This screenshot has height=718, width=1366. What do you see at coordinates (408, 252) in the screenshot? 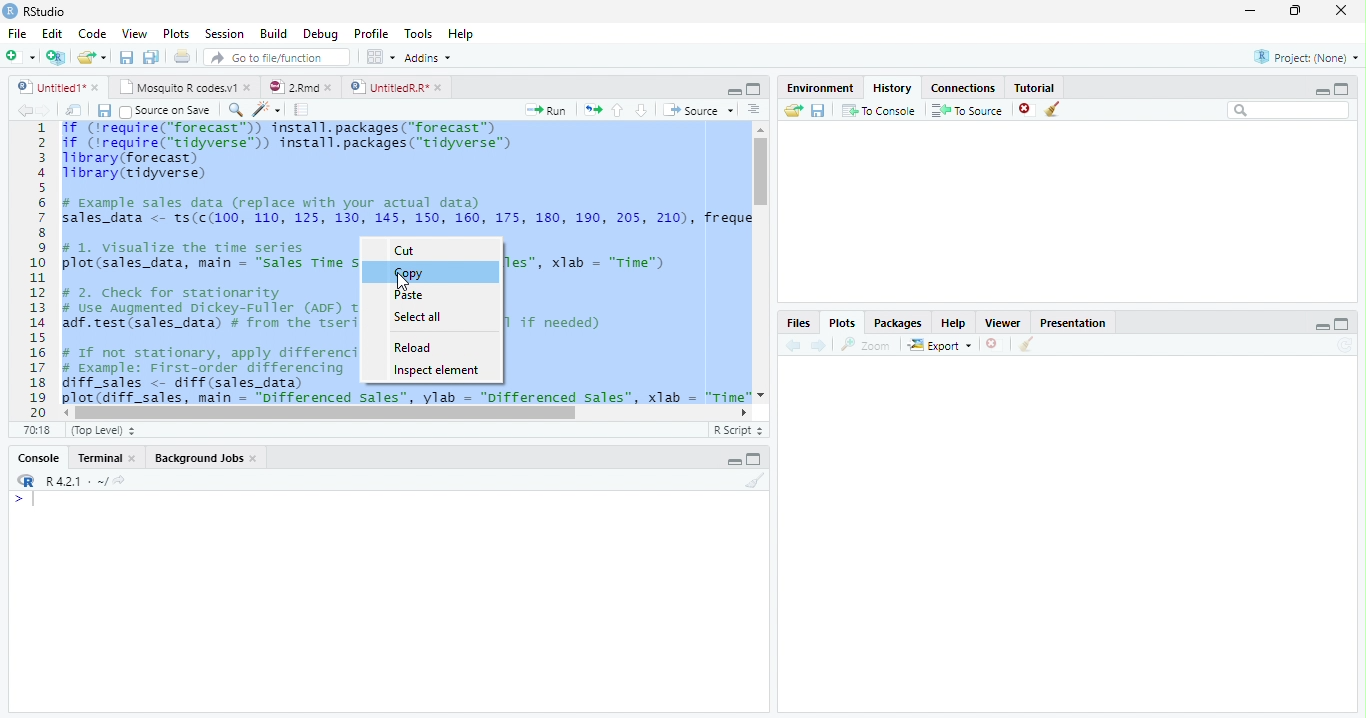
I see `Cut` at bounding box center [408, 252].